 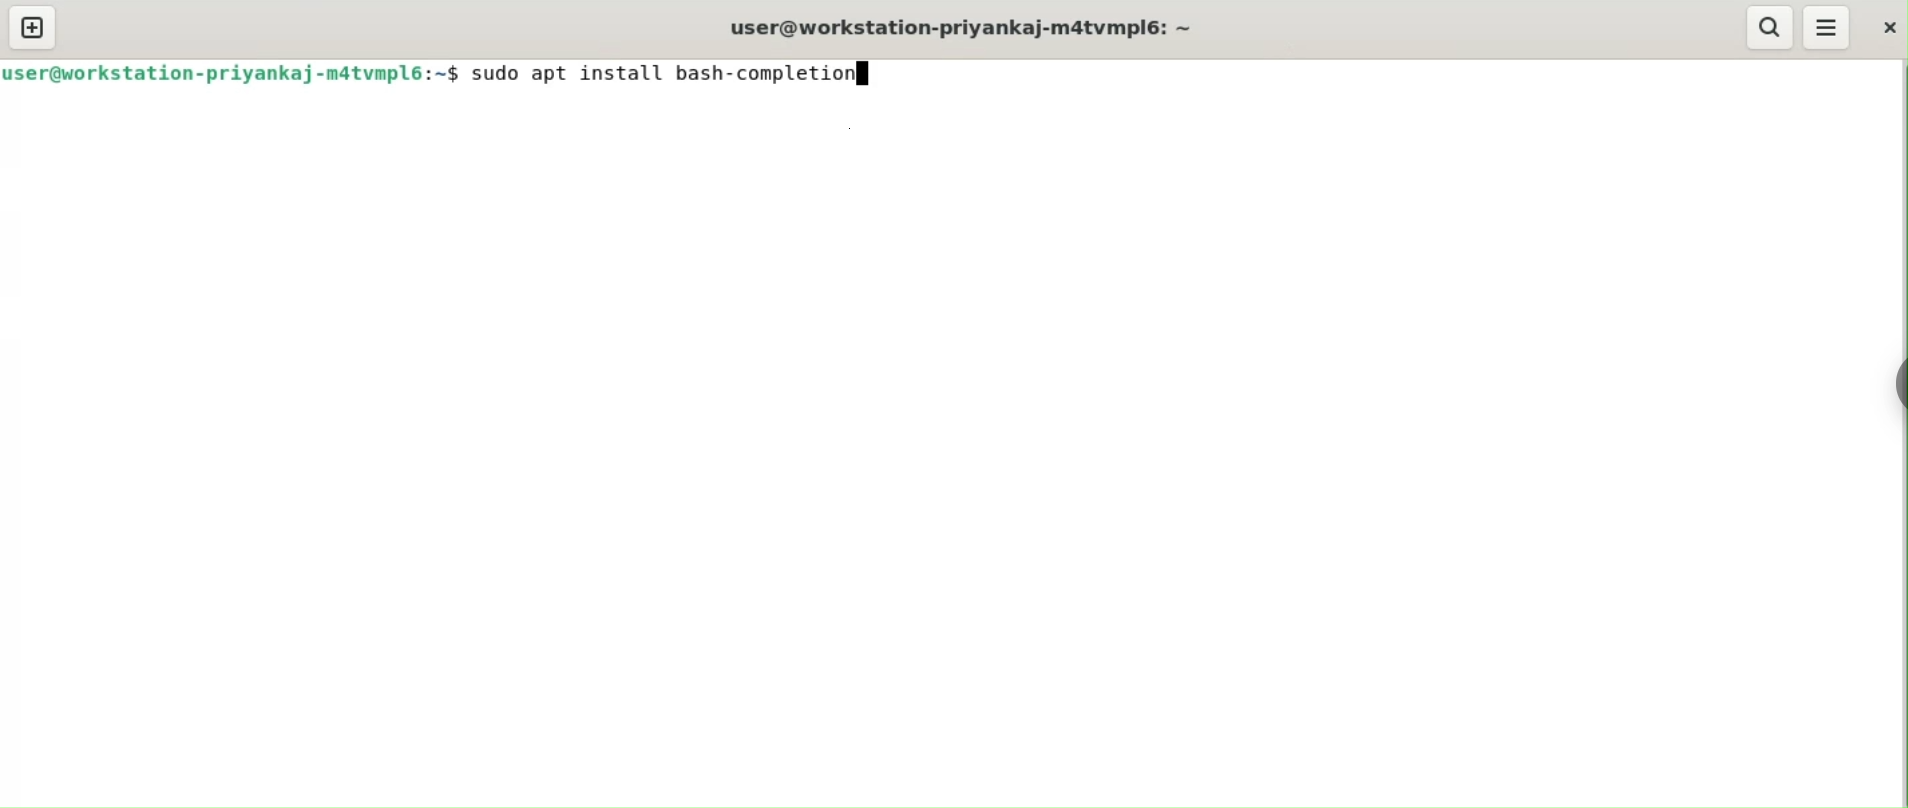 I want to click on close, so click(x=1885, y=31).